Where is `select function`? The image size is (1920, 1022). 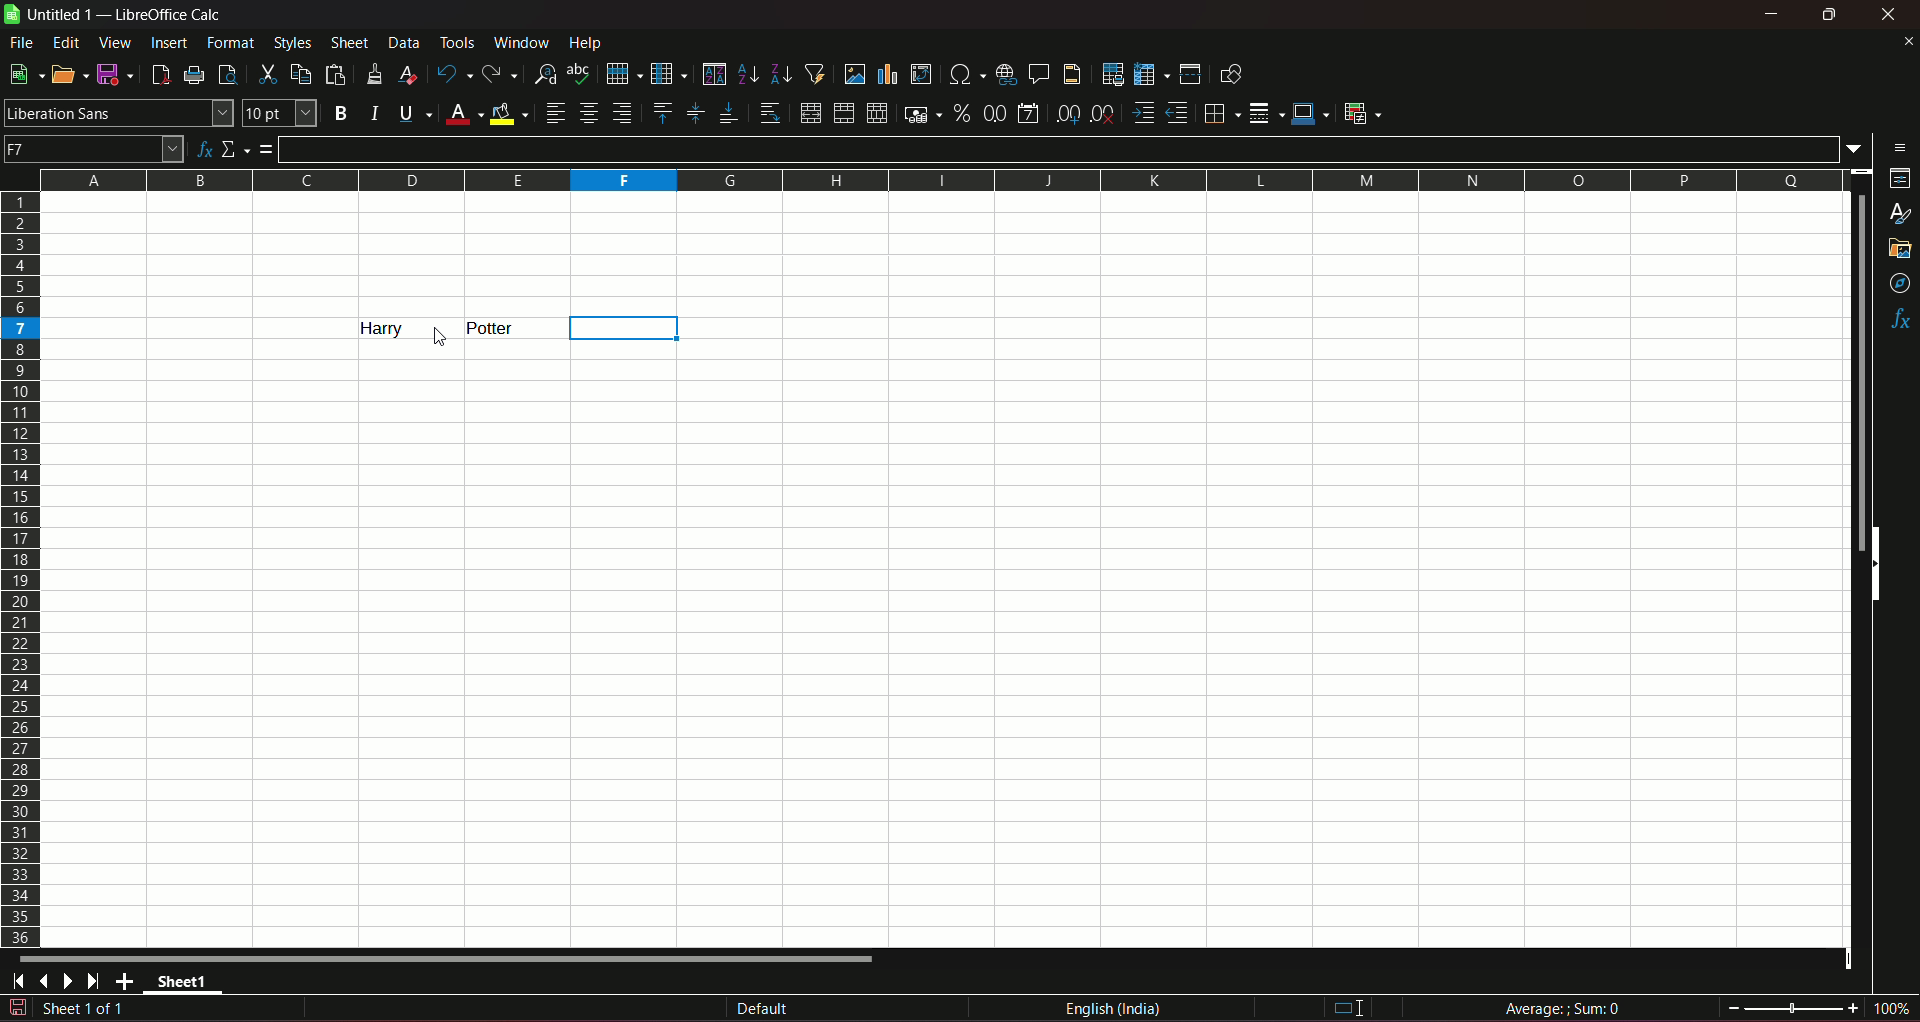
select function is located at coordinates (236, 148).